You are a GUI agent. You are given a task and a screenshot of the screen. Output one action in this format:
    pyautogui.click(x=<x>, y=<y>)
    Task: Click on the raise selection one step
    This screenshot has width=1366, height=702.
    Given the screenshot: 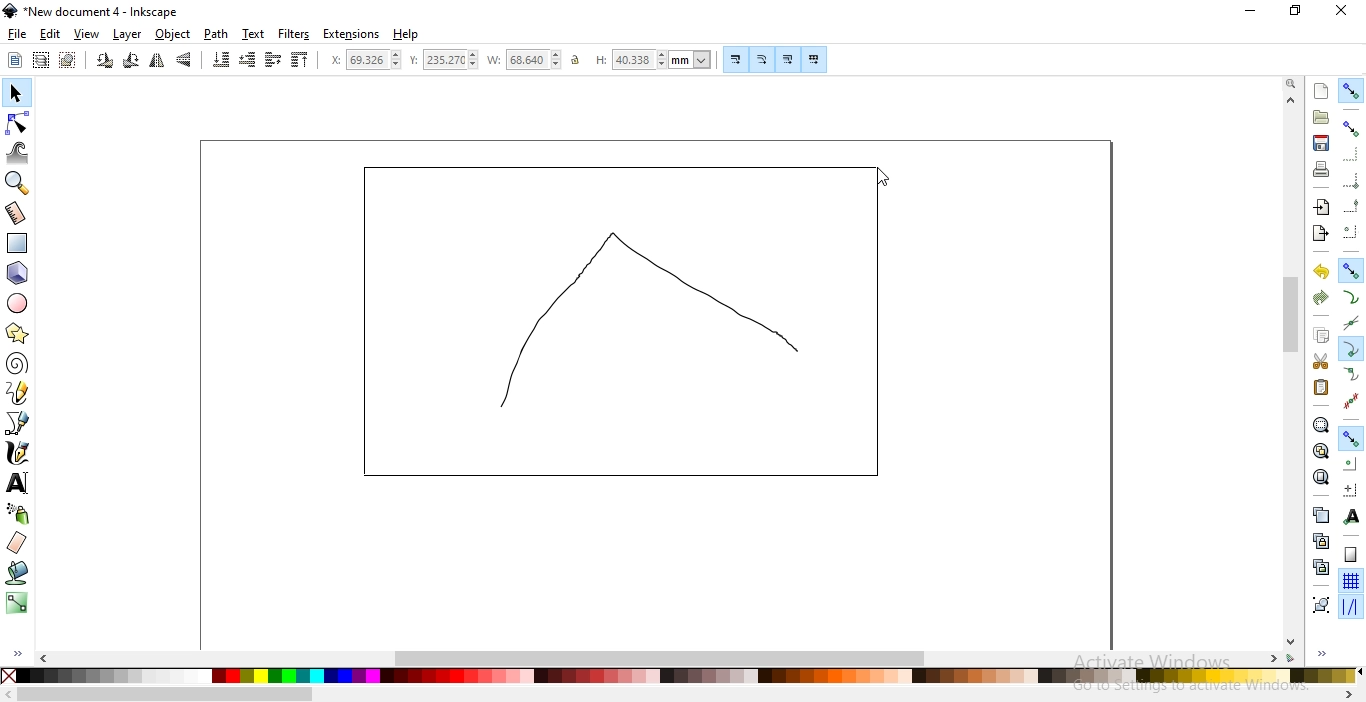 What is the action you would take?
    pyautogui.click(x=272, y=60)
    